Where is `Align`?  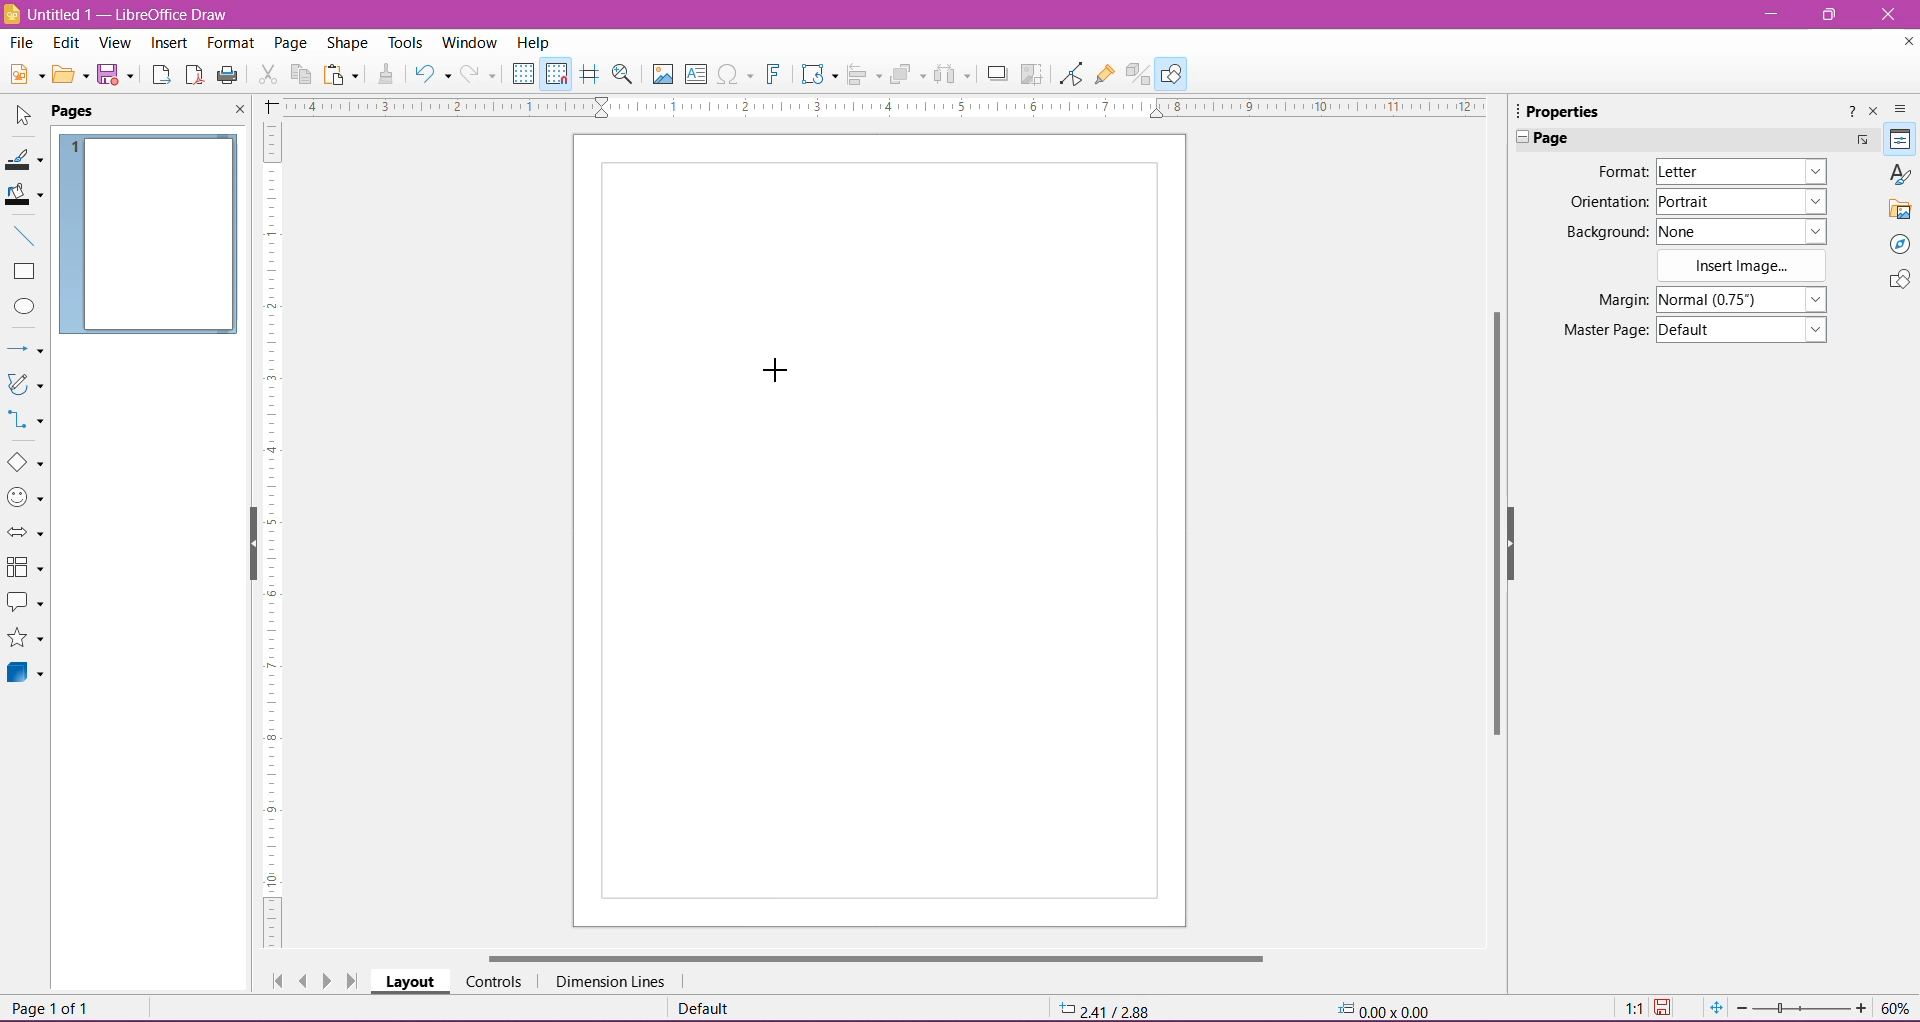
Align is located at coordinates (865, 76).